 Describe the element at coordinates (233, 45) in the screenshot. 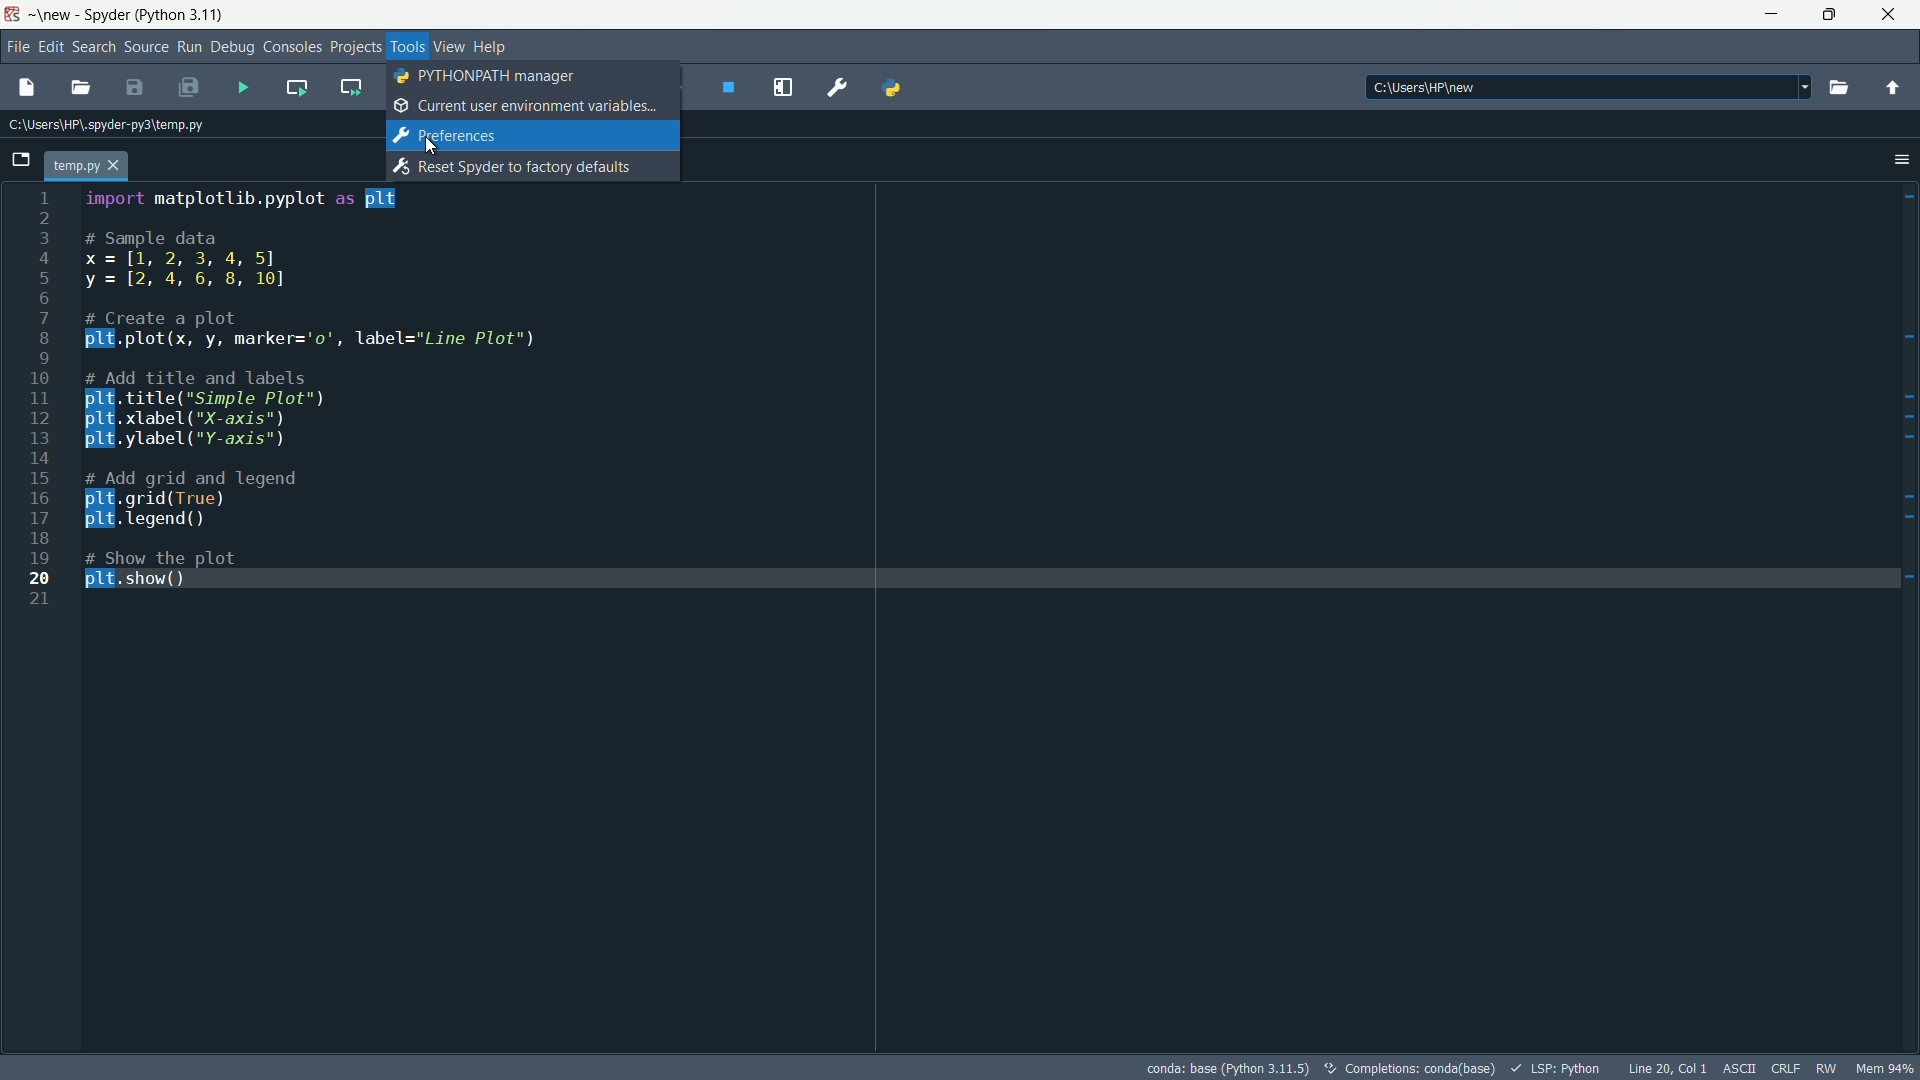

I see `debug` at that location.